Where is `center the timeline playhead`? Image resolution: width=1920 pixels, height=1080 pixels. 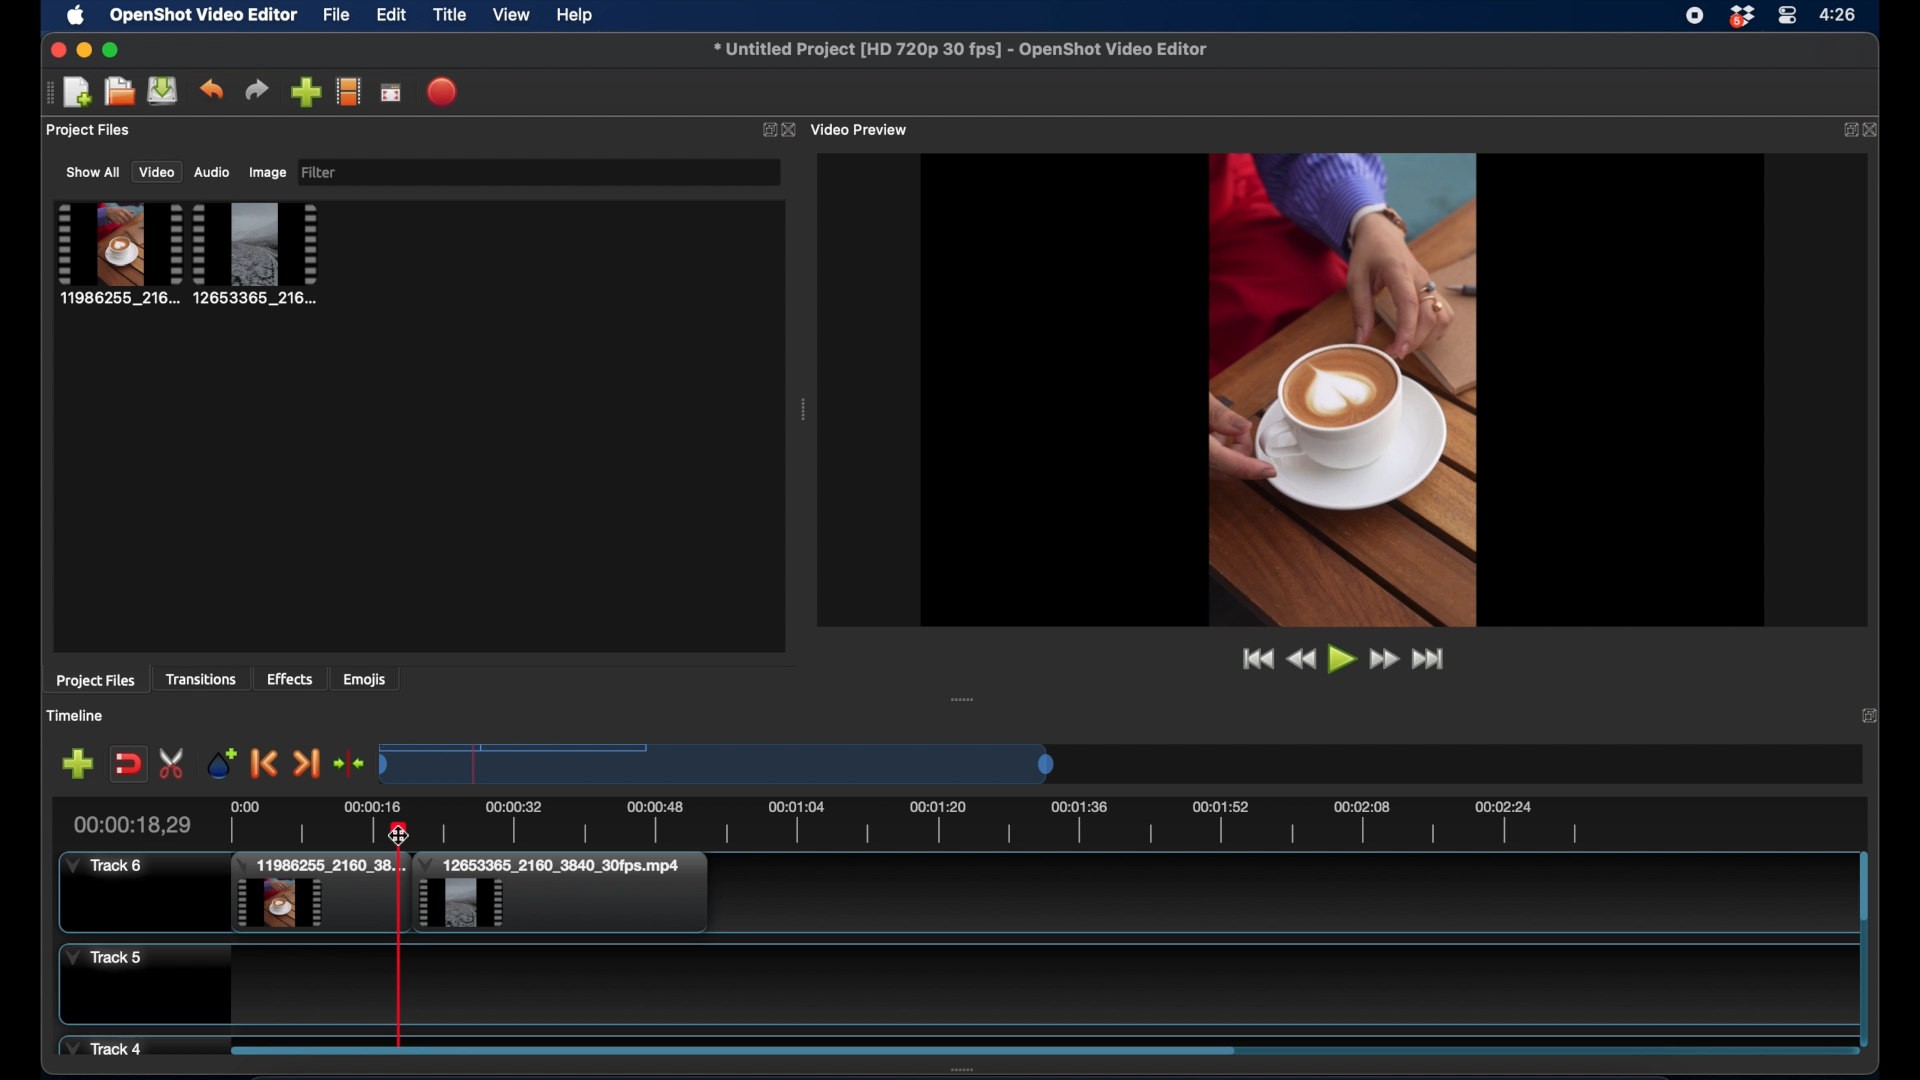 center the timeline playhead is located at coordinates (350, 765).